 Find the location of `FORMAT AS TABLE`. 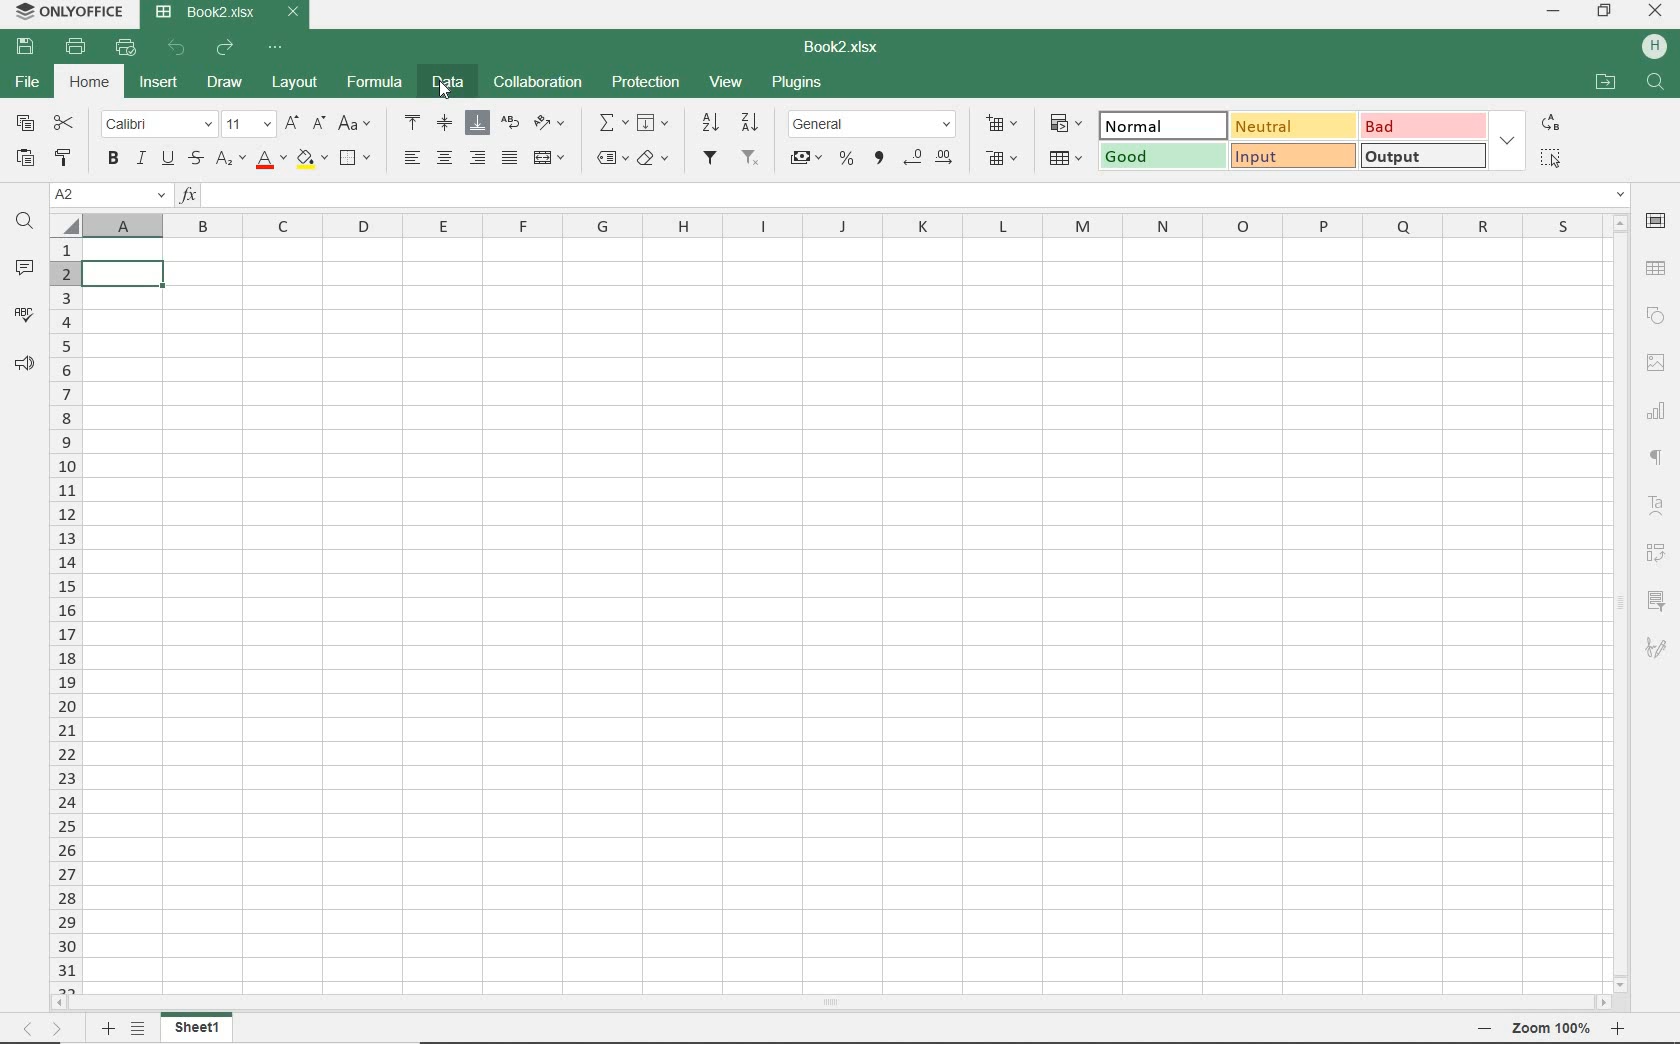

FORMAT AS TABLE is located at coordinates (1067, 158).